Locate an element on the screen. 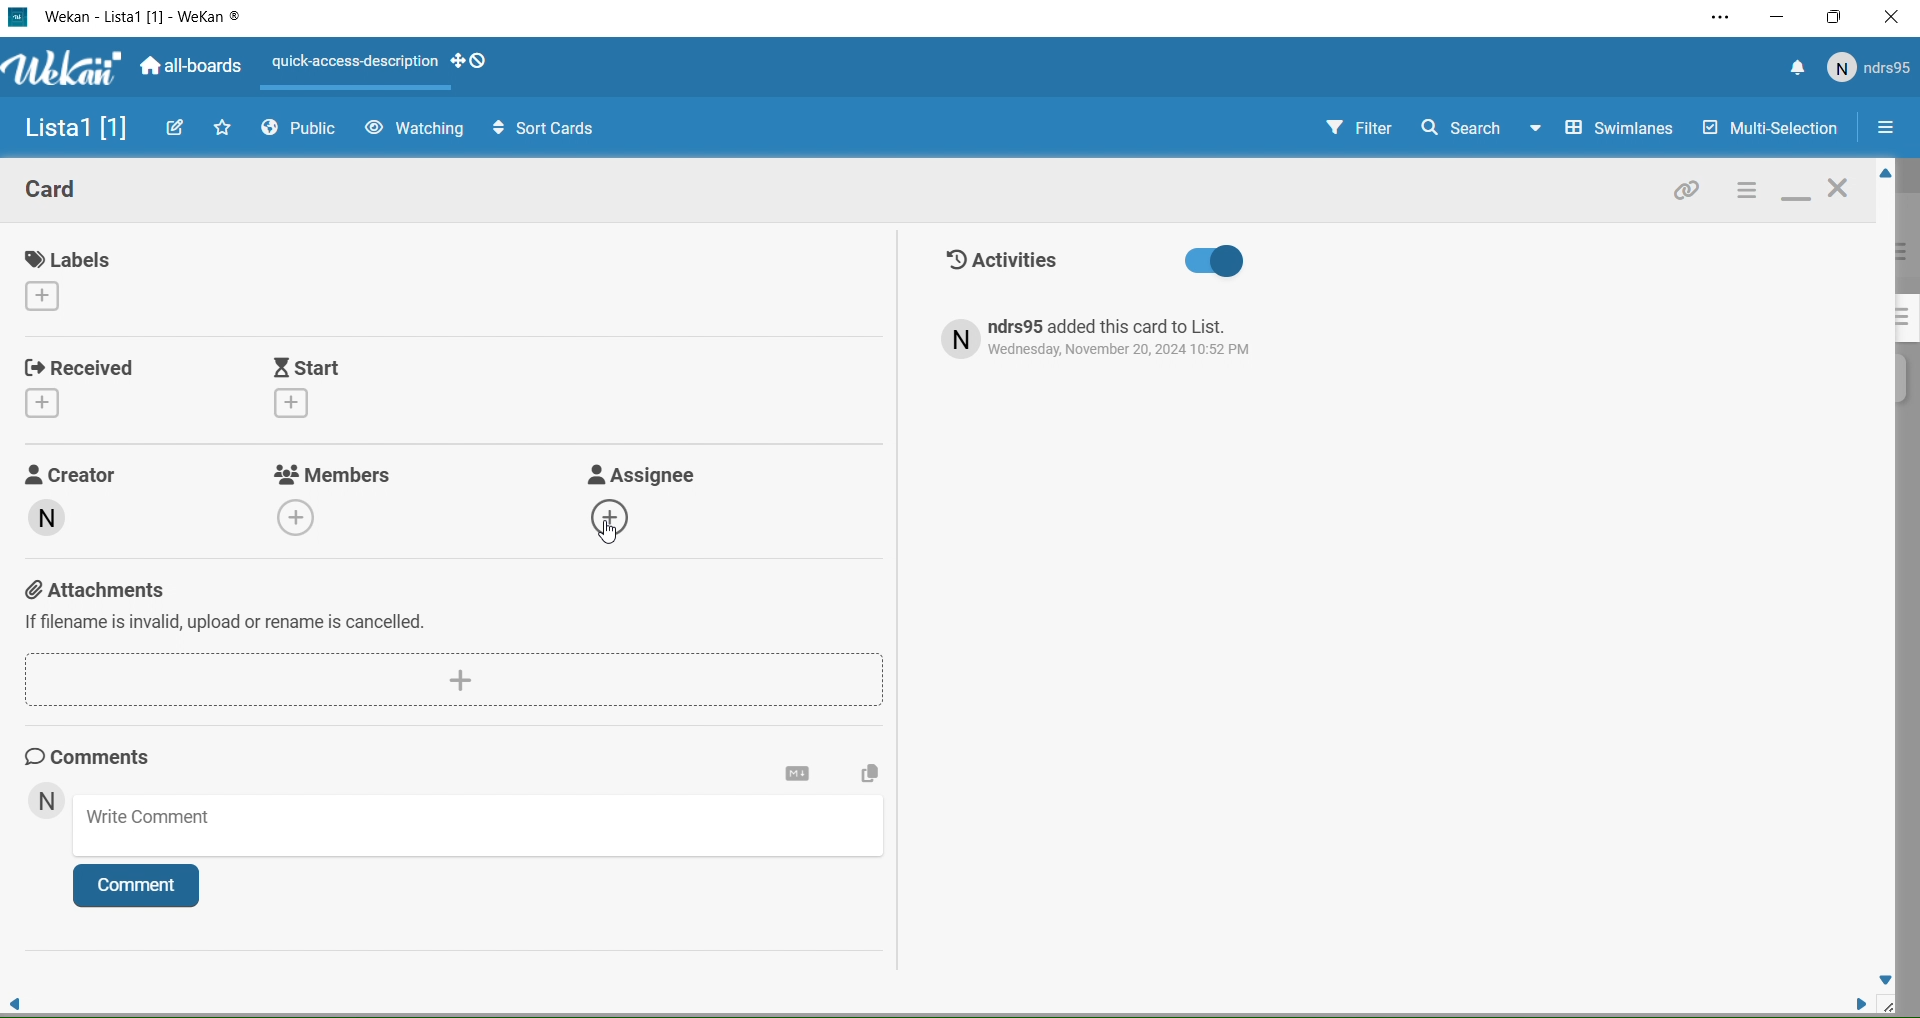 This screenshot has width=1920, height=1018. Comments is located at coordinates (106, 756).